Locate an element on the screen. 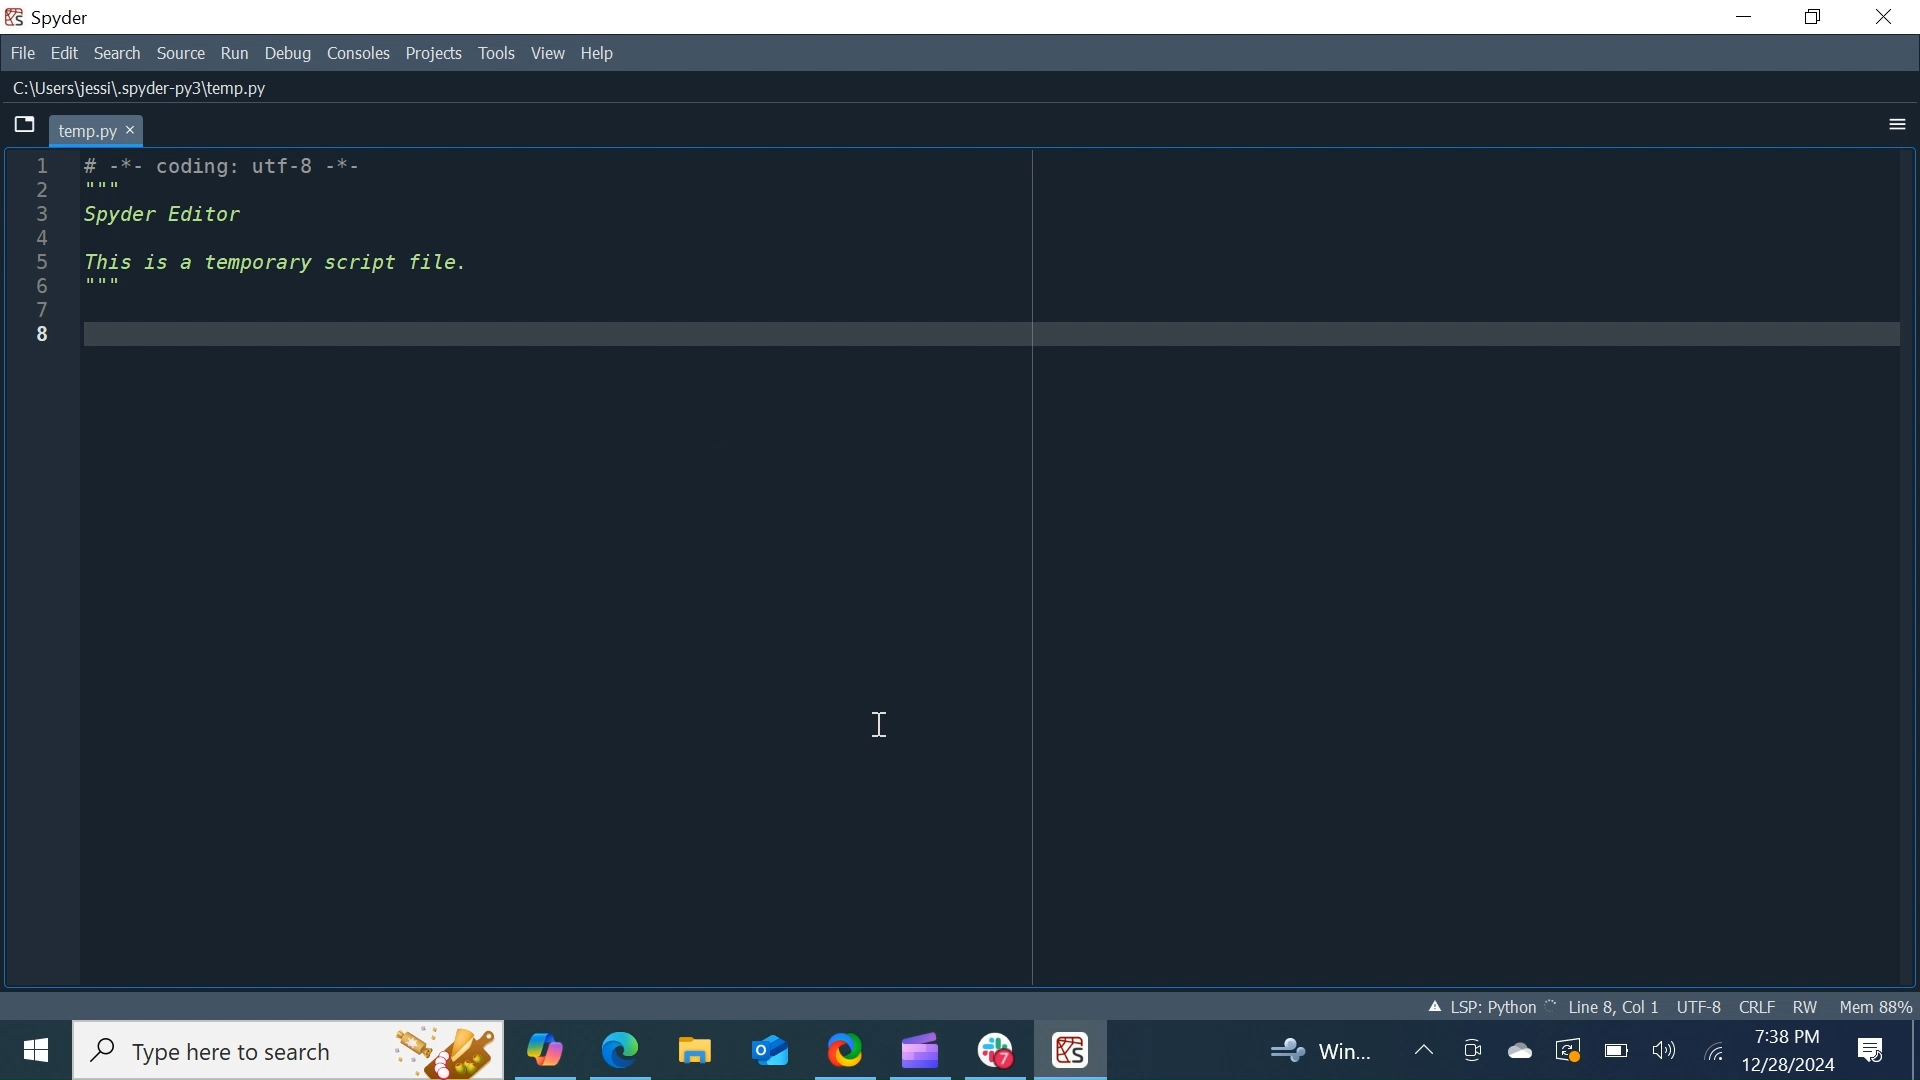  File Permission is located at coordinates (1805, 1006).